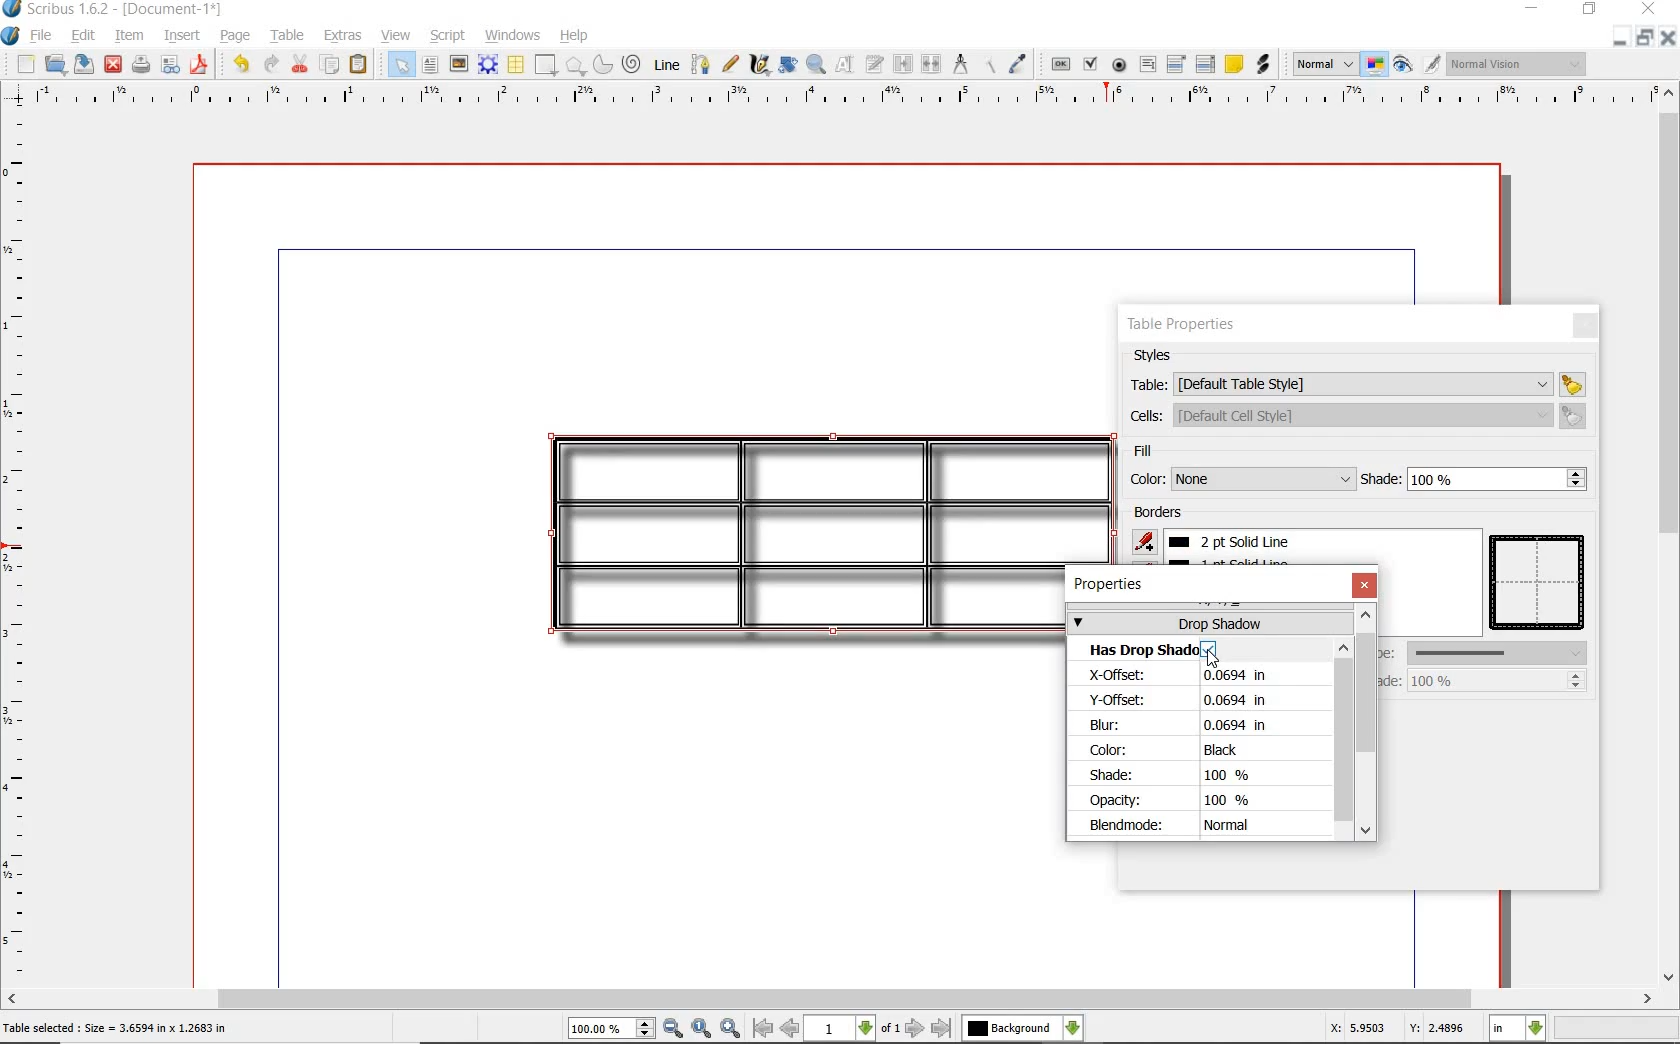 This screenshot has height=1044, width=1680. What do you see at coordinates (241, 65) in the screenshot?
I see `undo` at bounding box center [241, 65].